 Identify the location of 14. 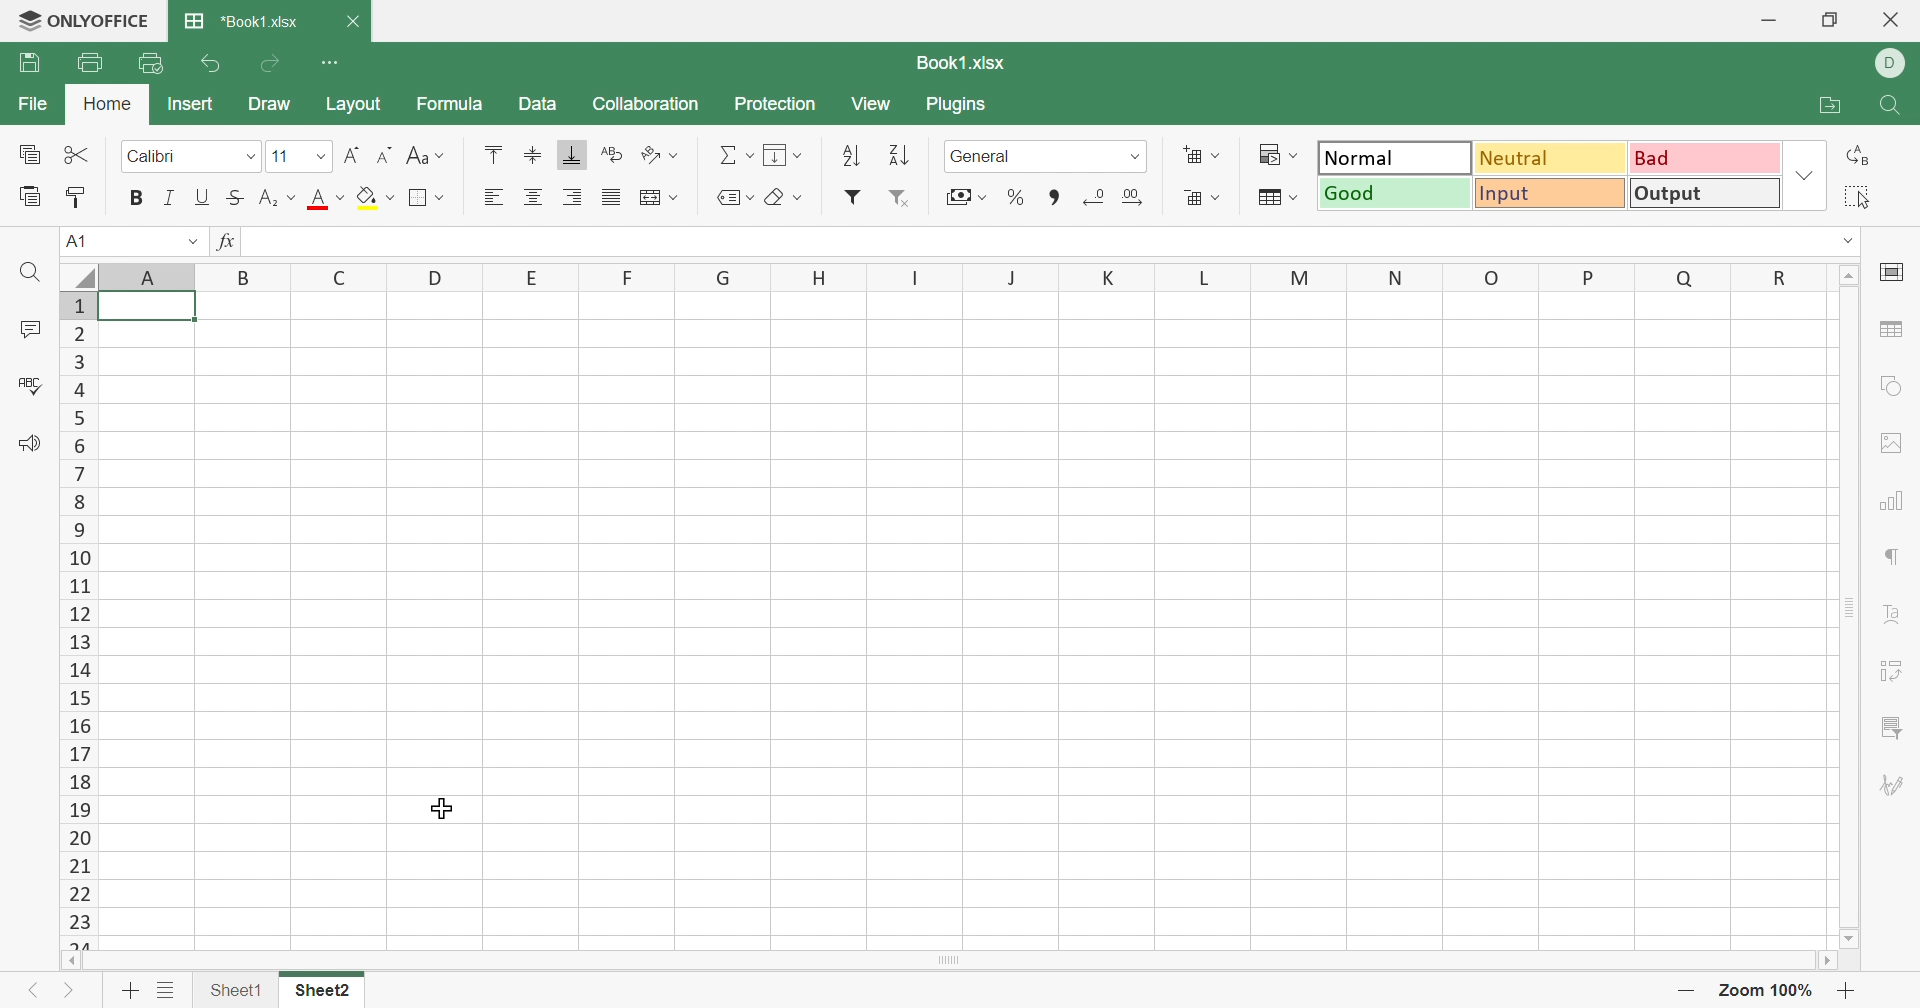
(80, 670).